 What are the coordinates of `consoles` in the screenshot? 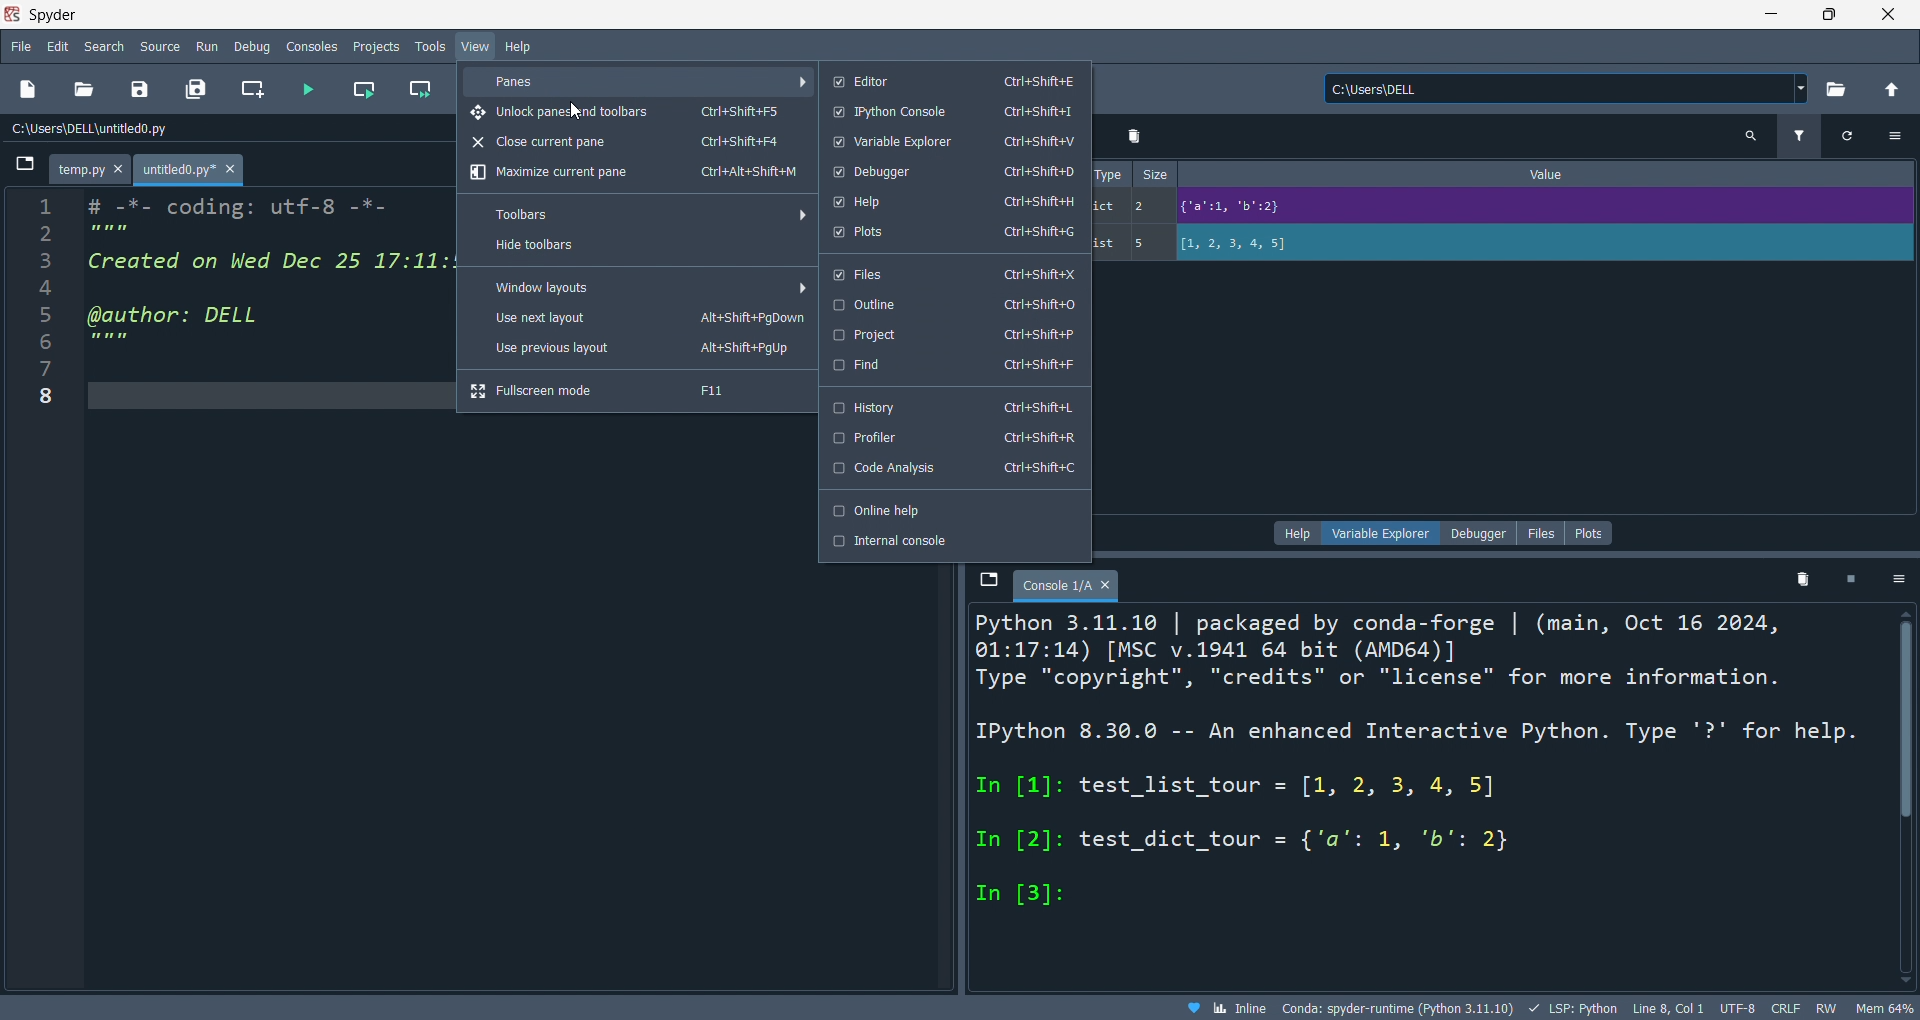 It's located at (315, 45).